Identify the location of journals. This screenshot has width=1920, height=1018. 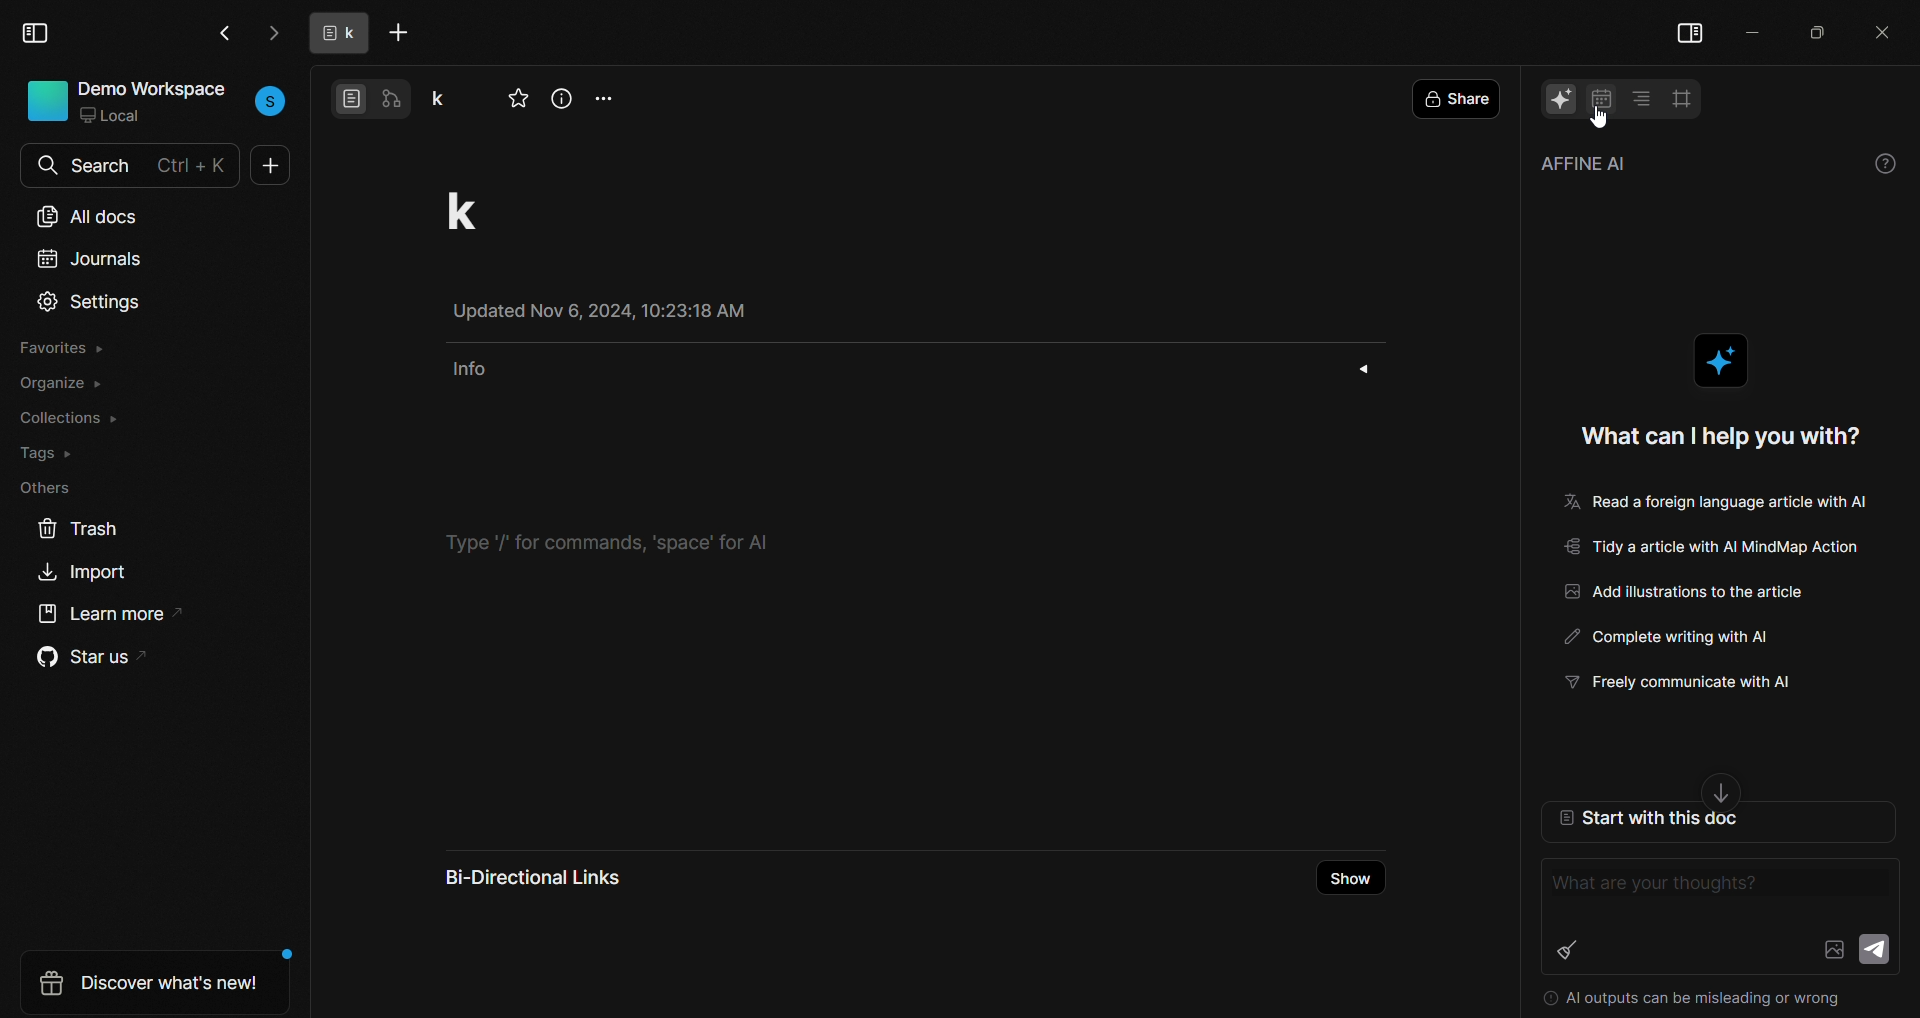
(88, 263).